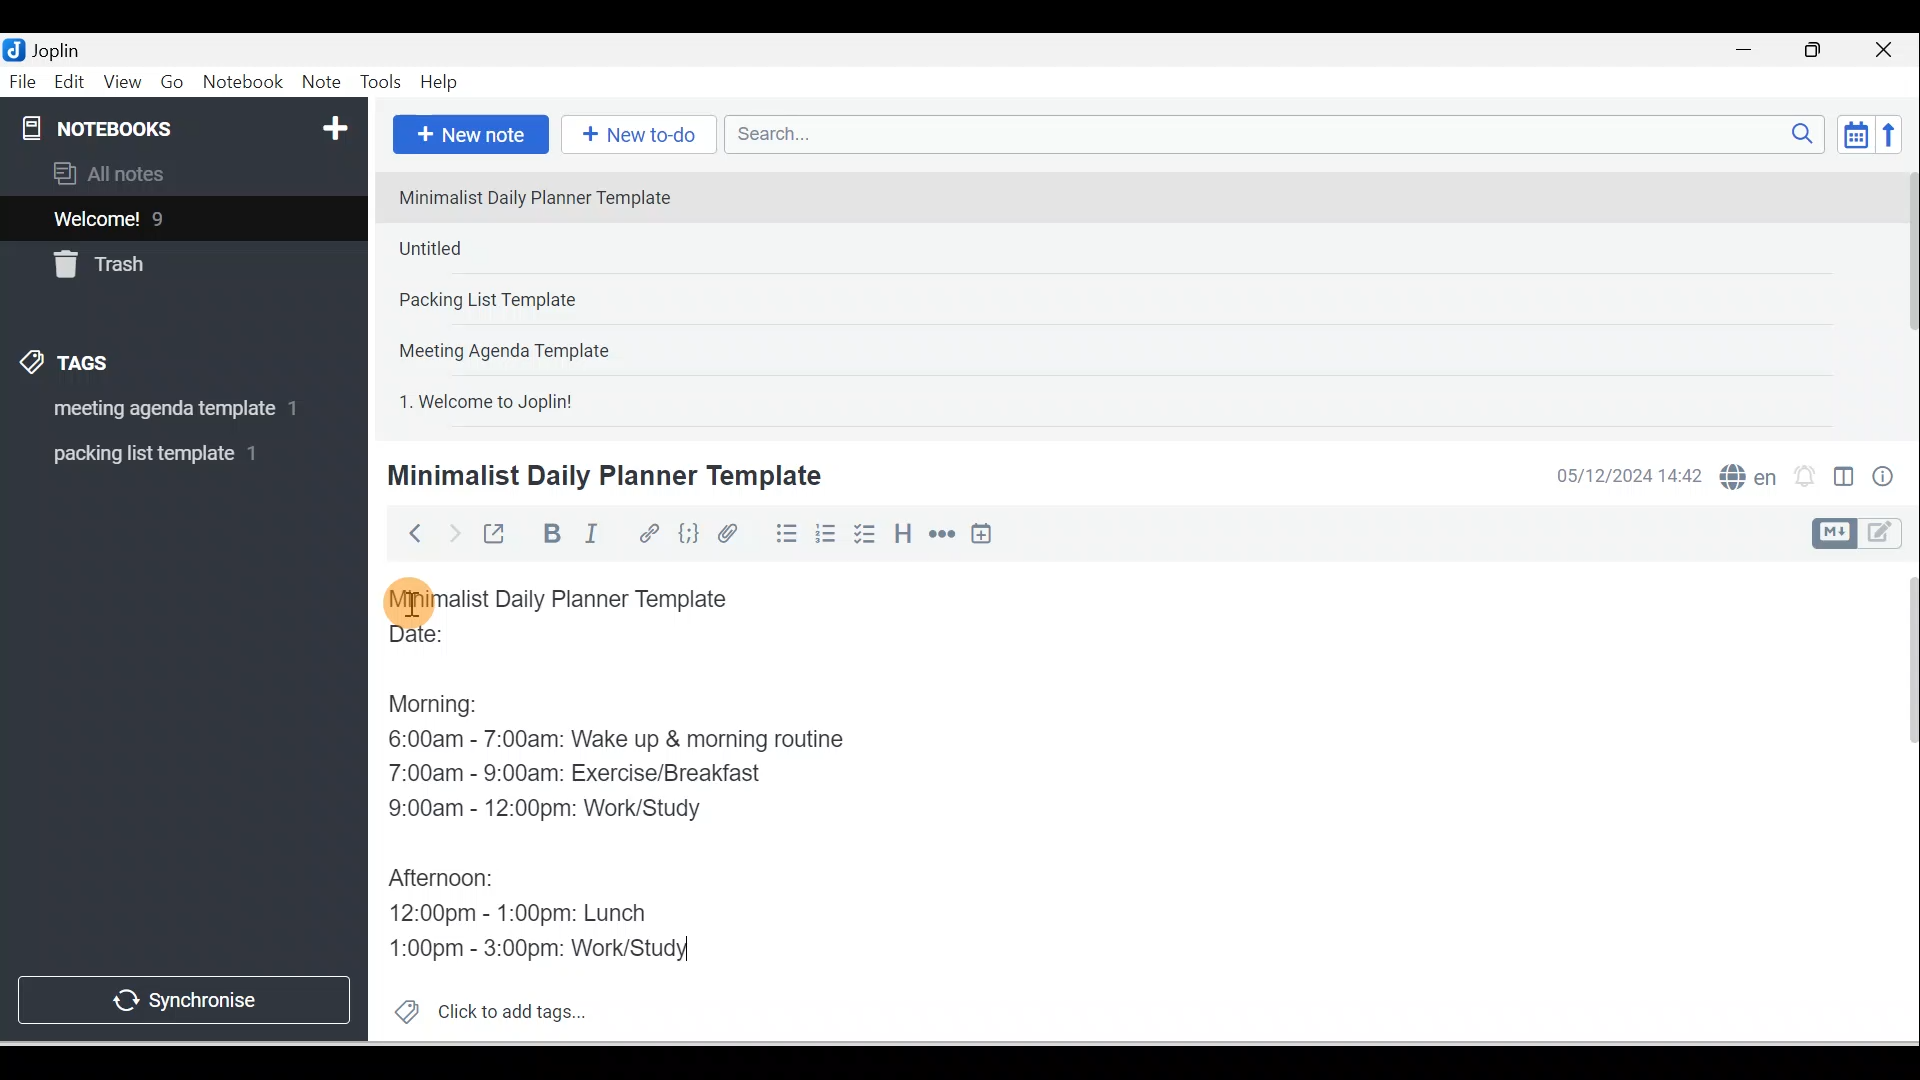 Image resolution: width=1920 pixels, height=1080 pixels. What do you see at coordinates (1844, 480) in the screenshot?
I see `Toggle editors` at bounding box center [1844, 480].